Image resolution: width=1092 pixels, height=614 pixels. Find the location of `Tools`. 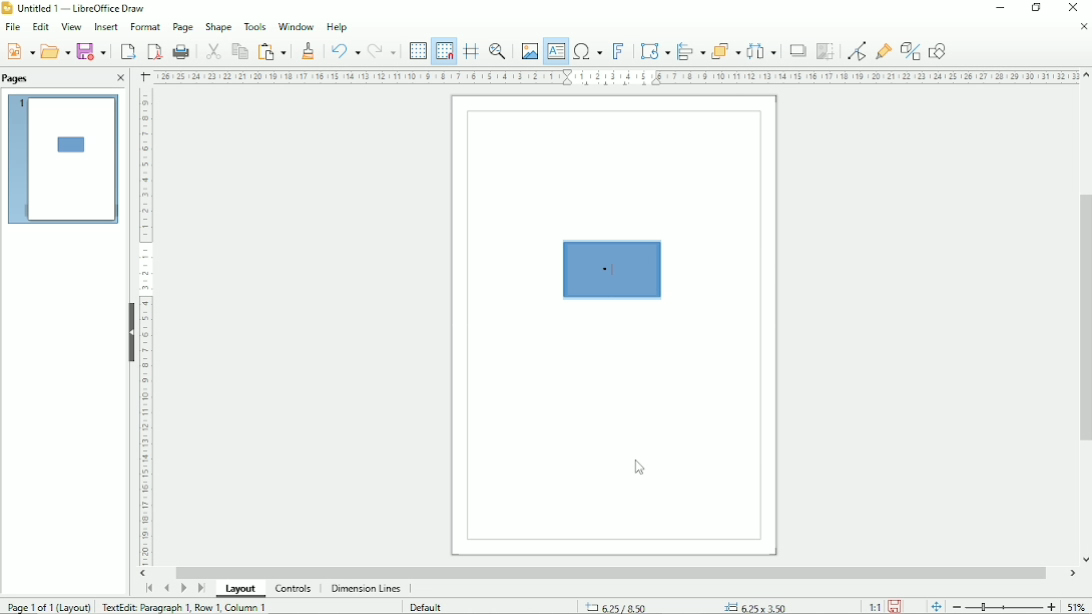

Tools is located at coordinates (254, 26).